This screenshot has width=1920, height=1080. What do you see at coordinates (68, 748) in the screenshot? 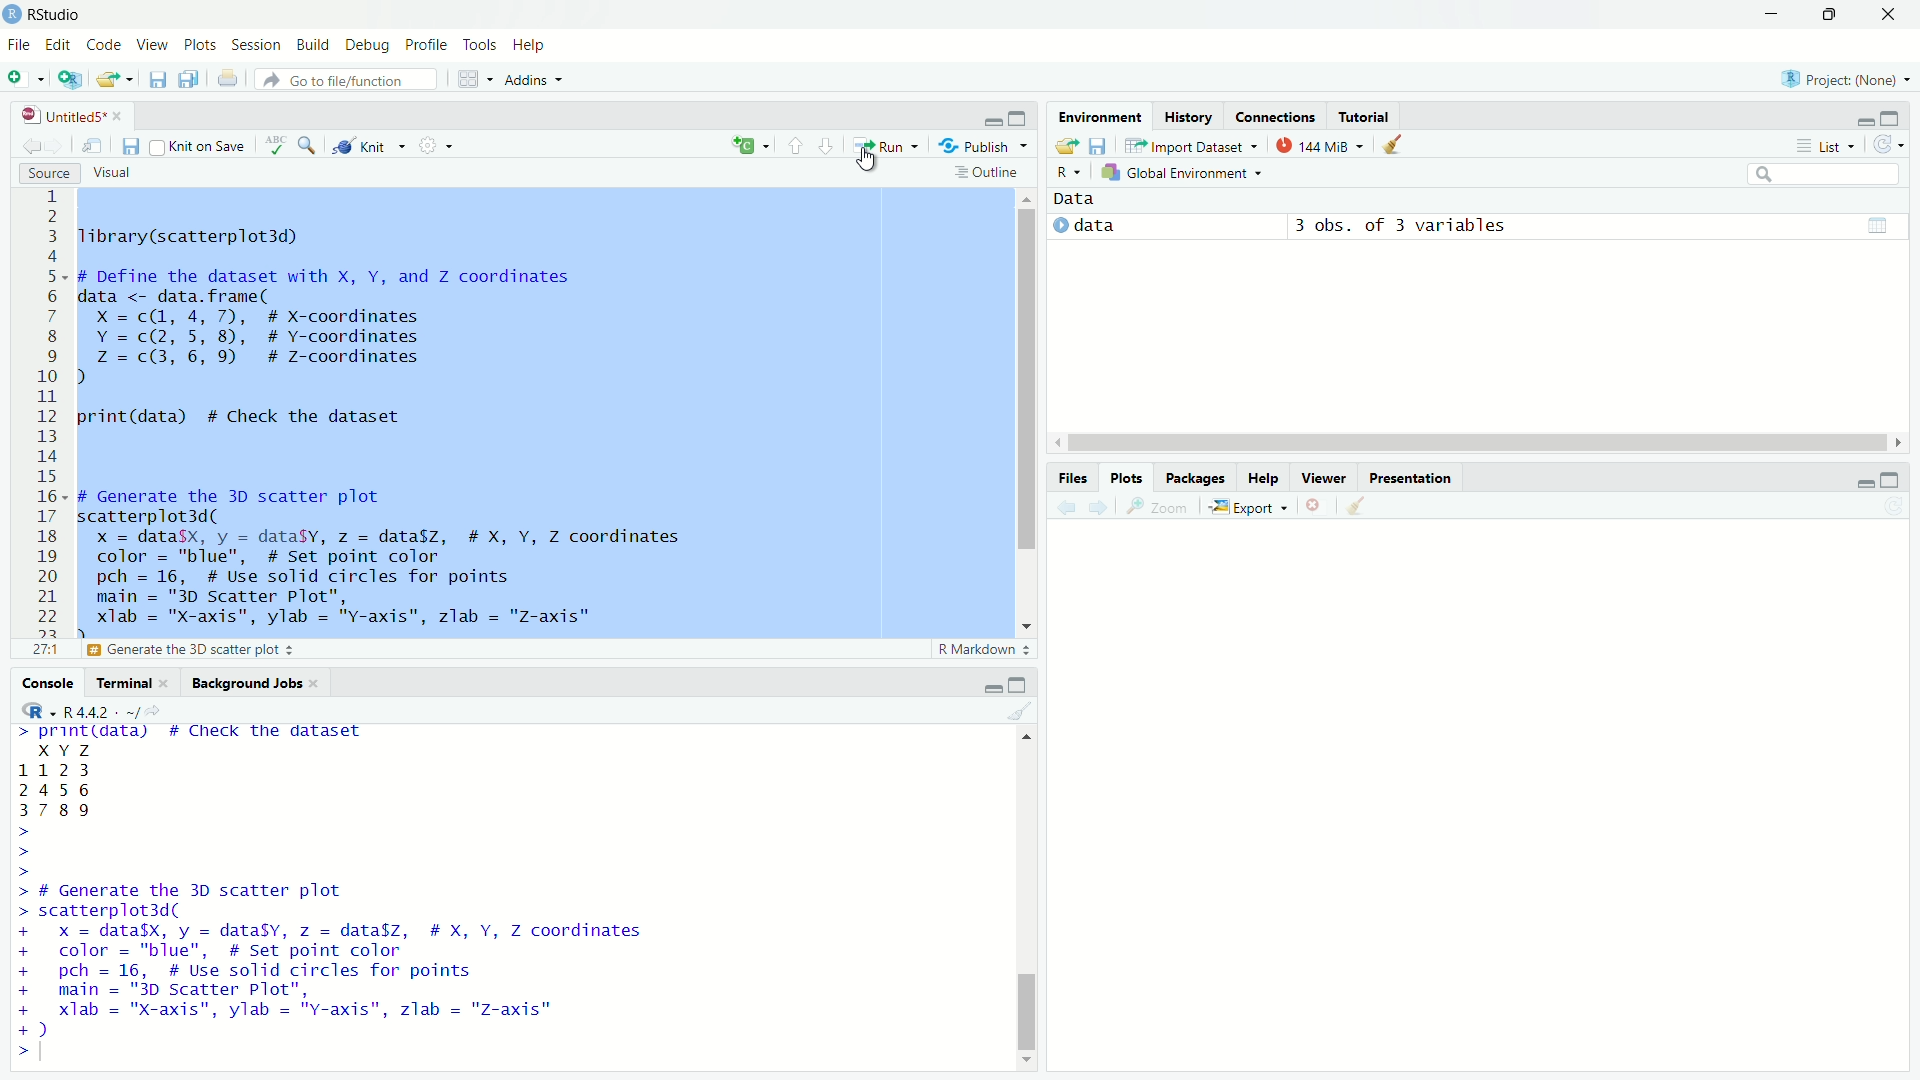
I see `x y 7` at bounding box center [68, 748].